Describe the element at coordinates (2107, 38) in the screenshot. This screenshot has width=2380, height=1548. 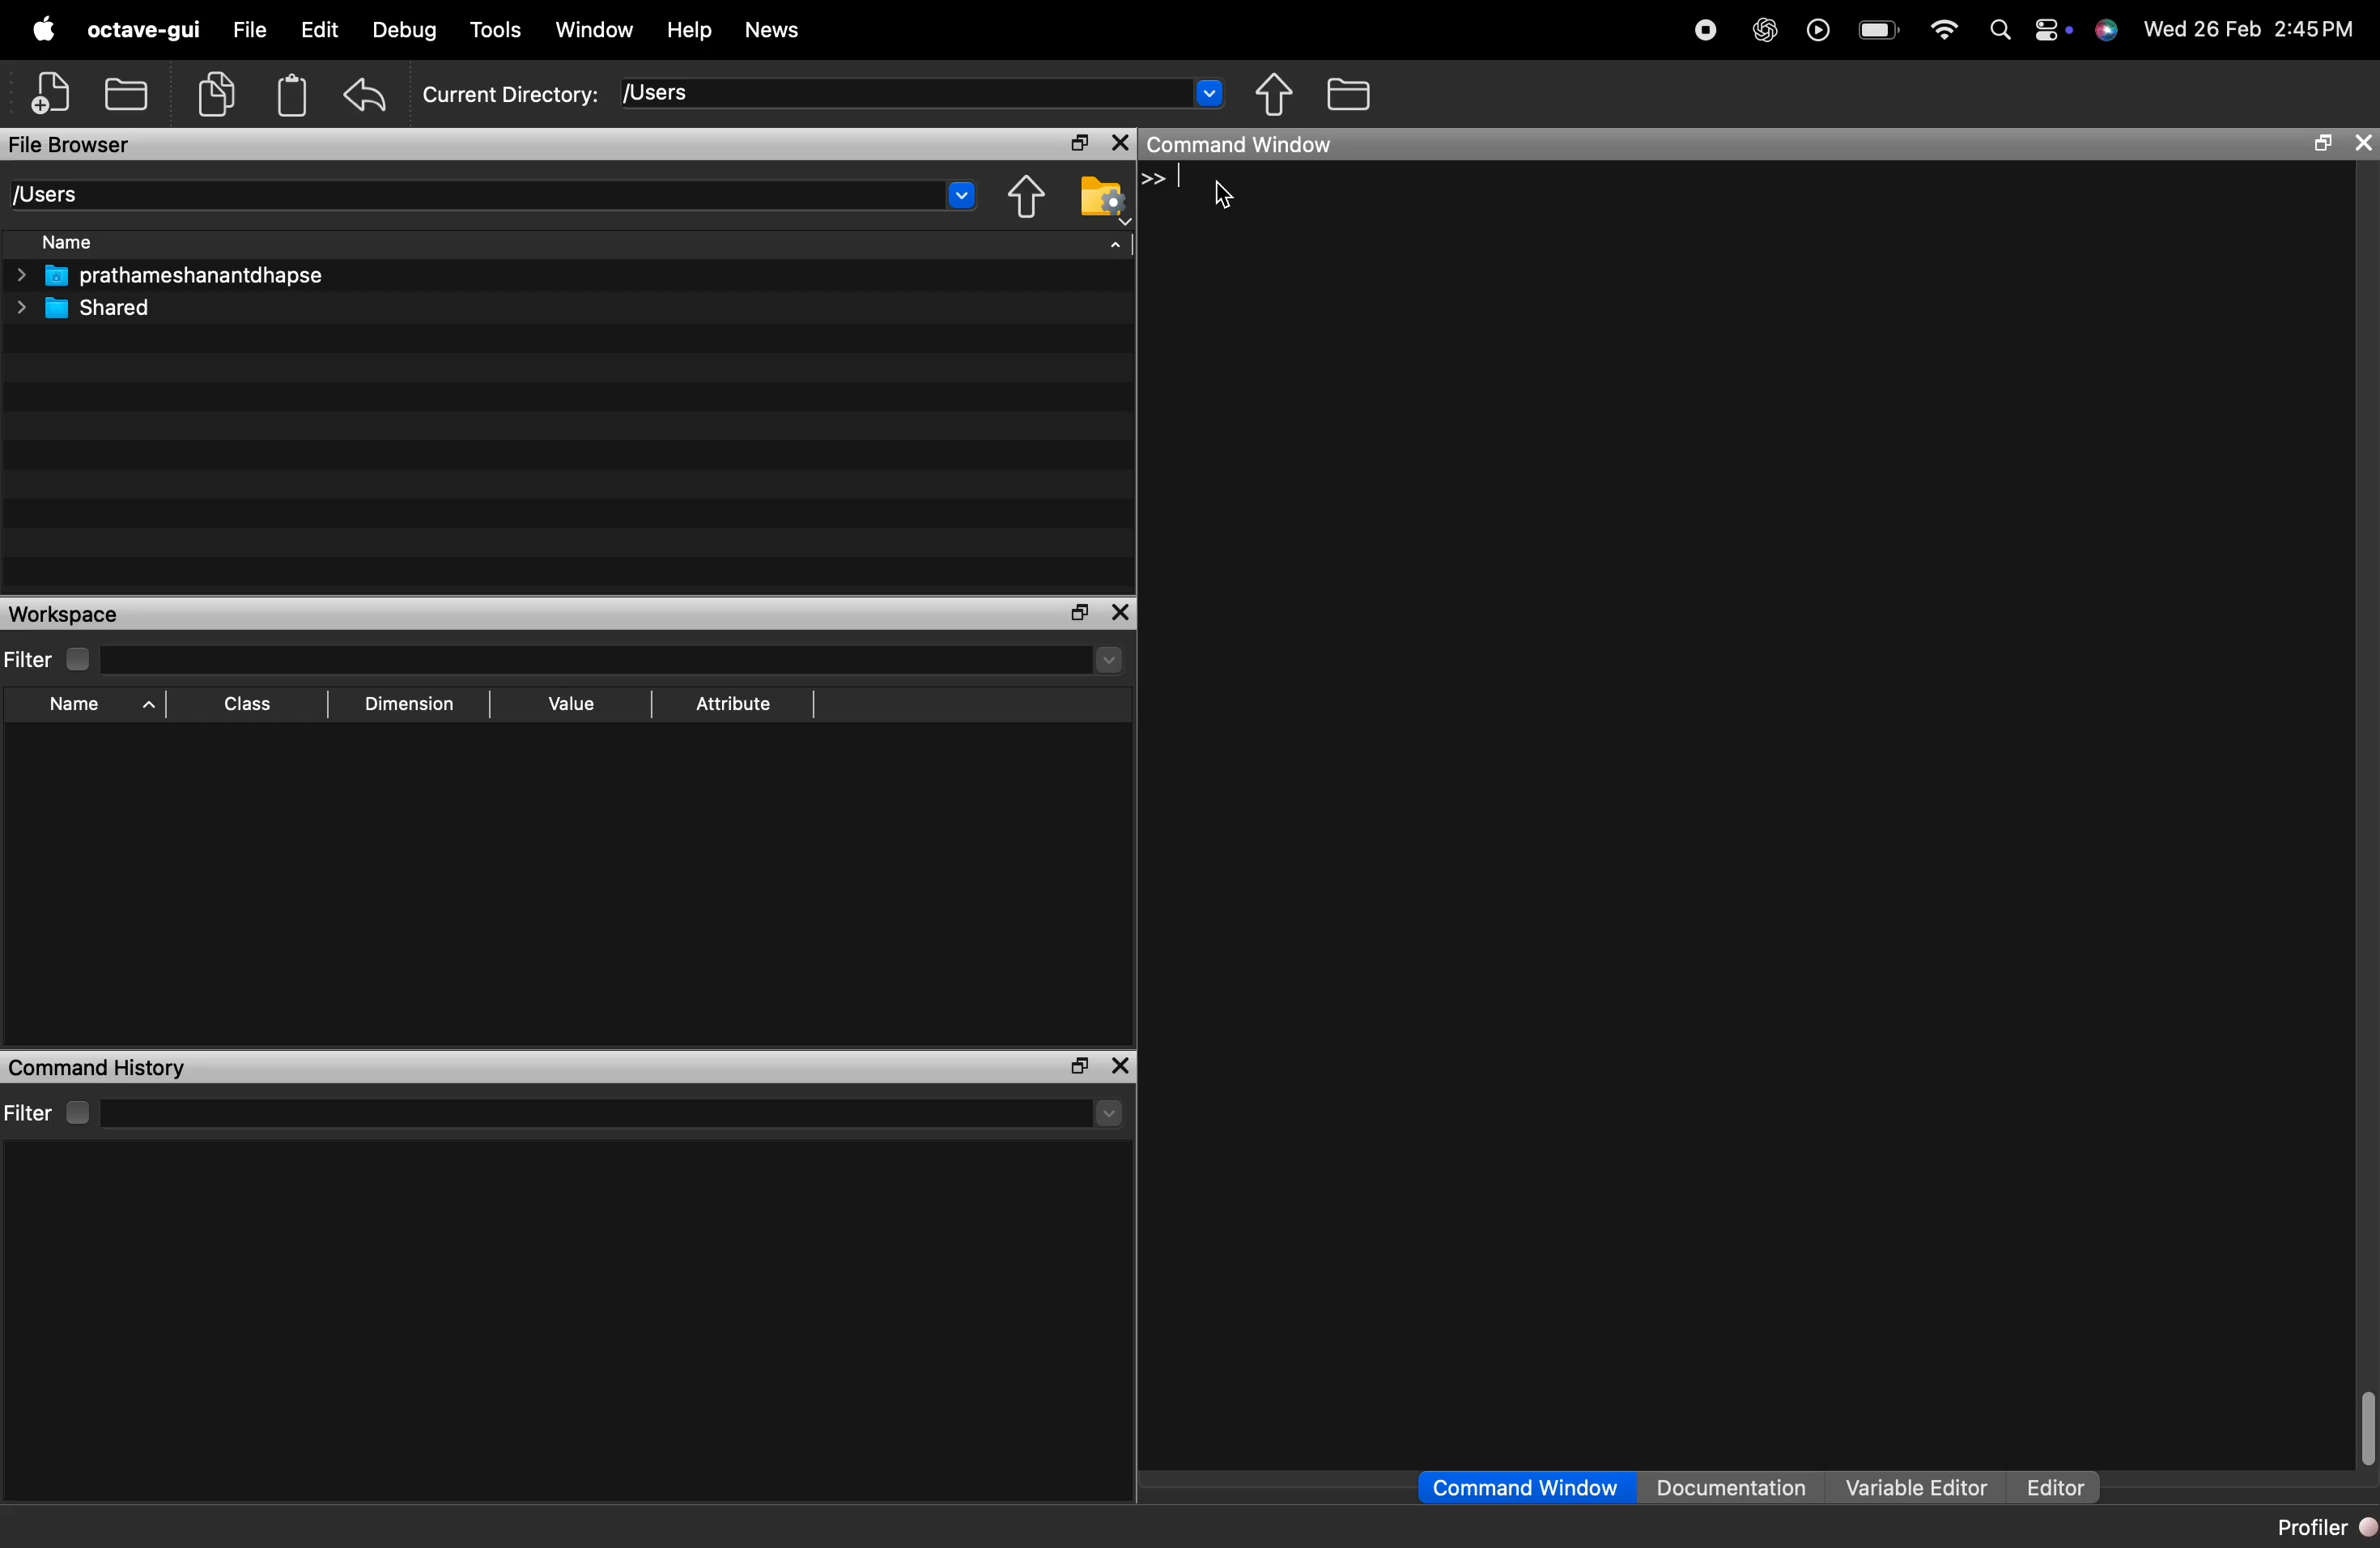
I see `siri` at that location.